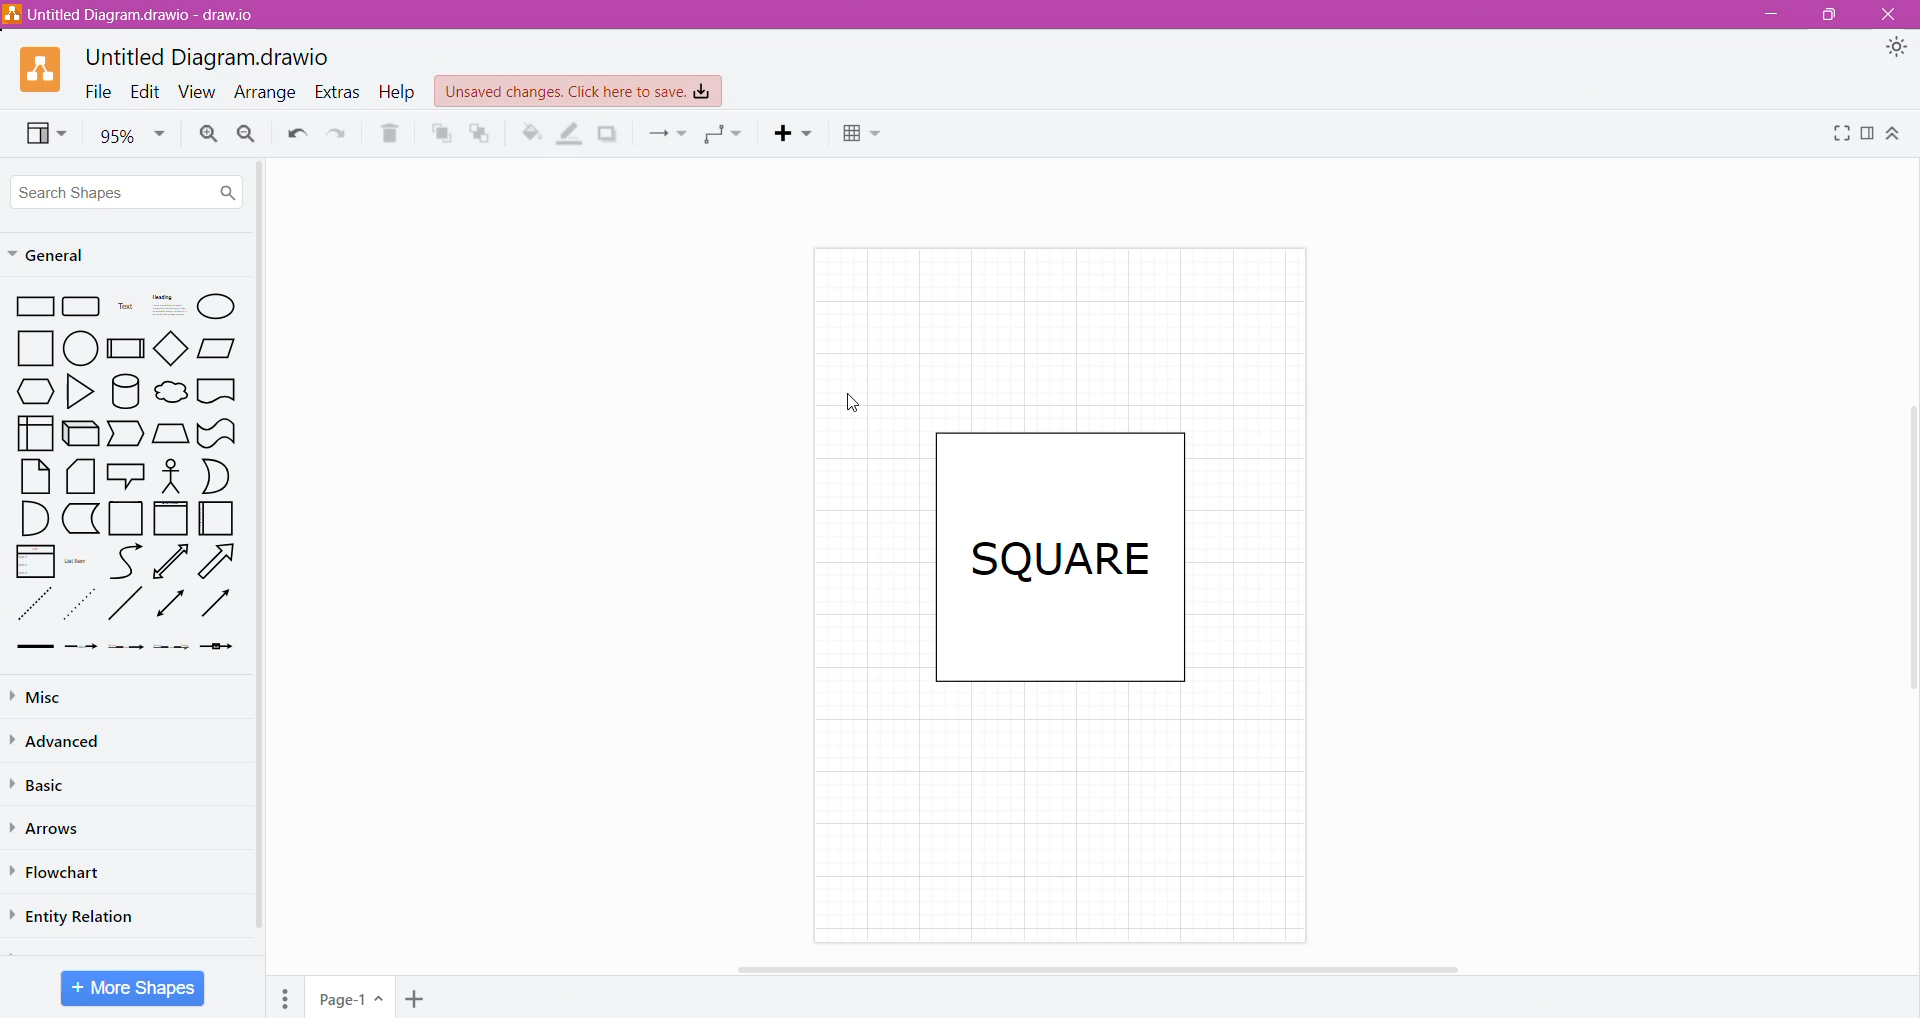 Image resolution: width=1920 pixels, height=1018 pixels. What do you see at coordinates (40, 135) in the screenshot?
I see `View` at bounding box center [40, 135].